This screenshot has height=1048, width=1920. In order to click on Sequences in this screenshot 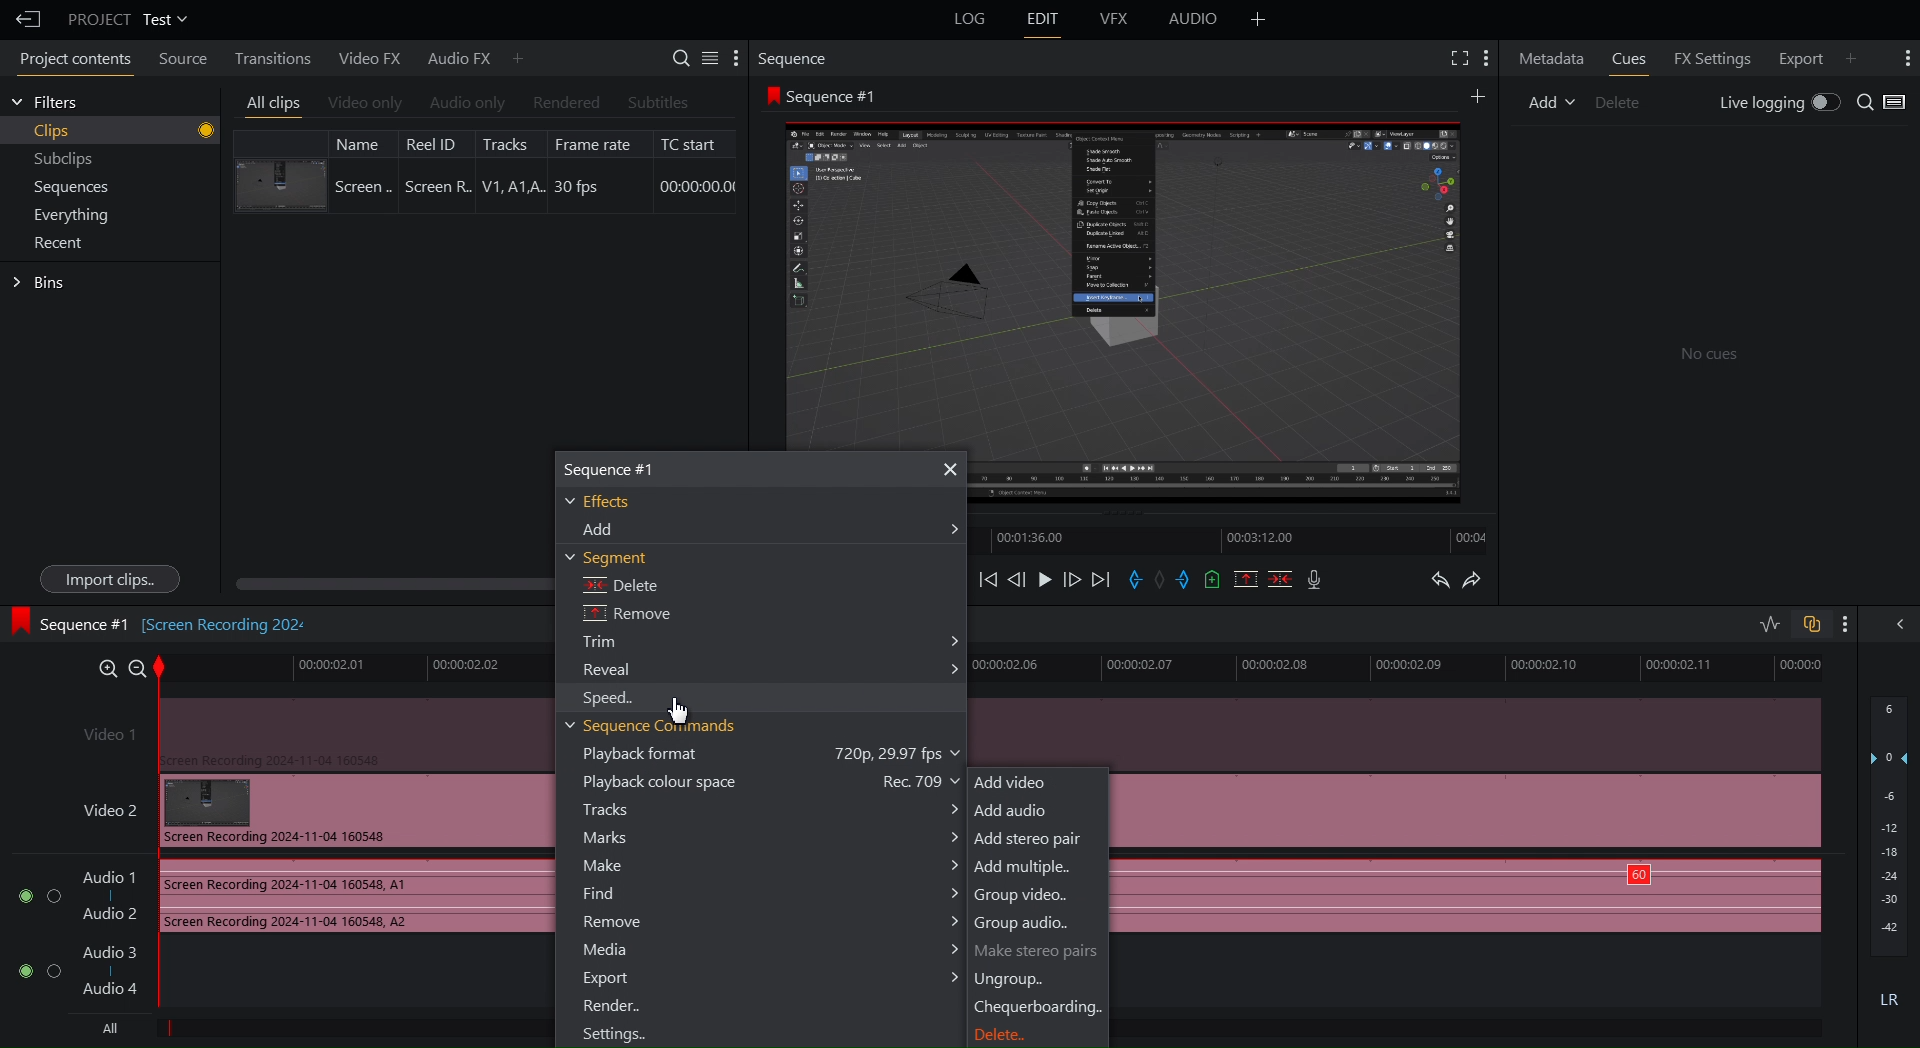, I will do `click(72, 188)`.